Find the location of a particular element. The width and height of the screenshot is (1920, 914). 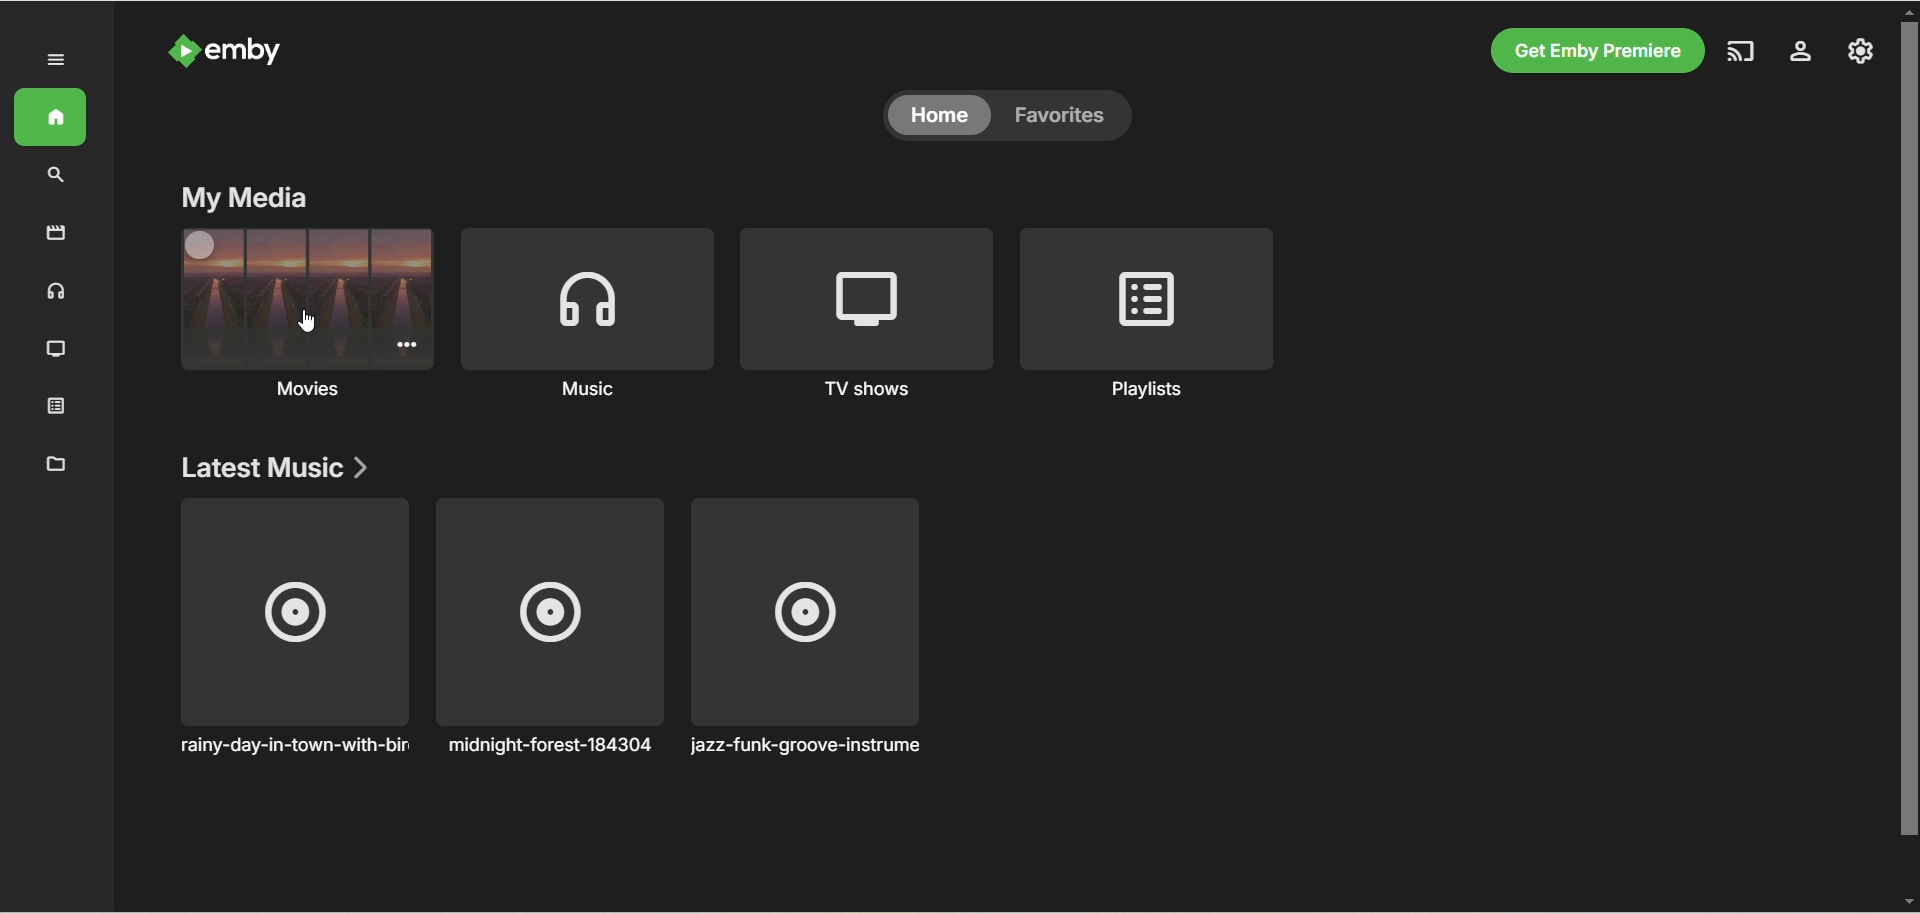

Music album is located at coordinates (549, 628).